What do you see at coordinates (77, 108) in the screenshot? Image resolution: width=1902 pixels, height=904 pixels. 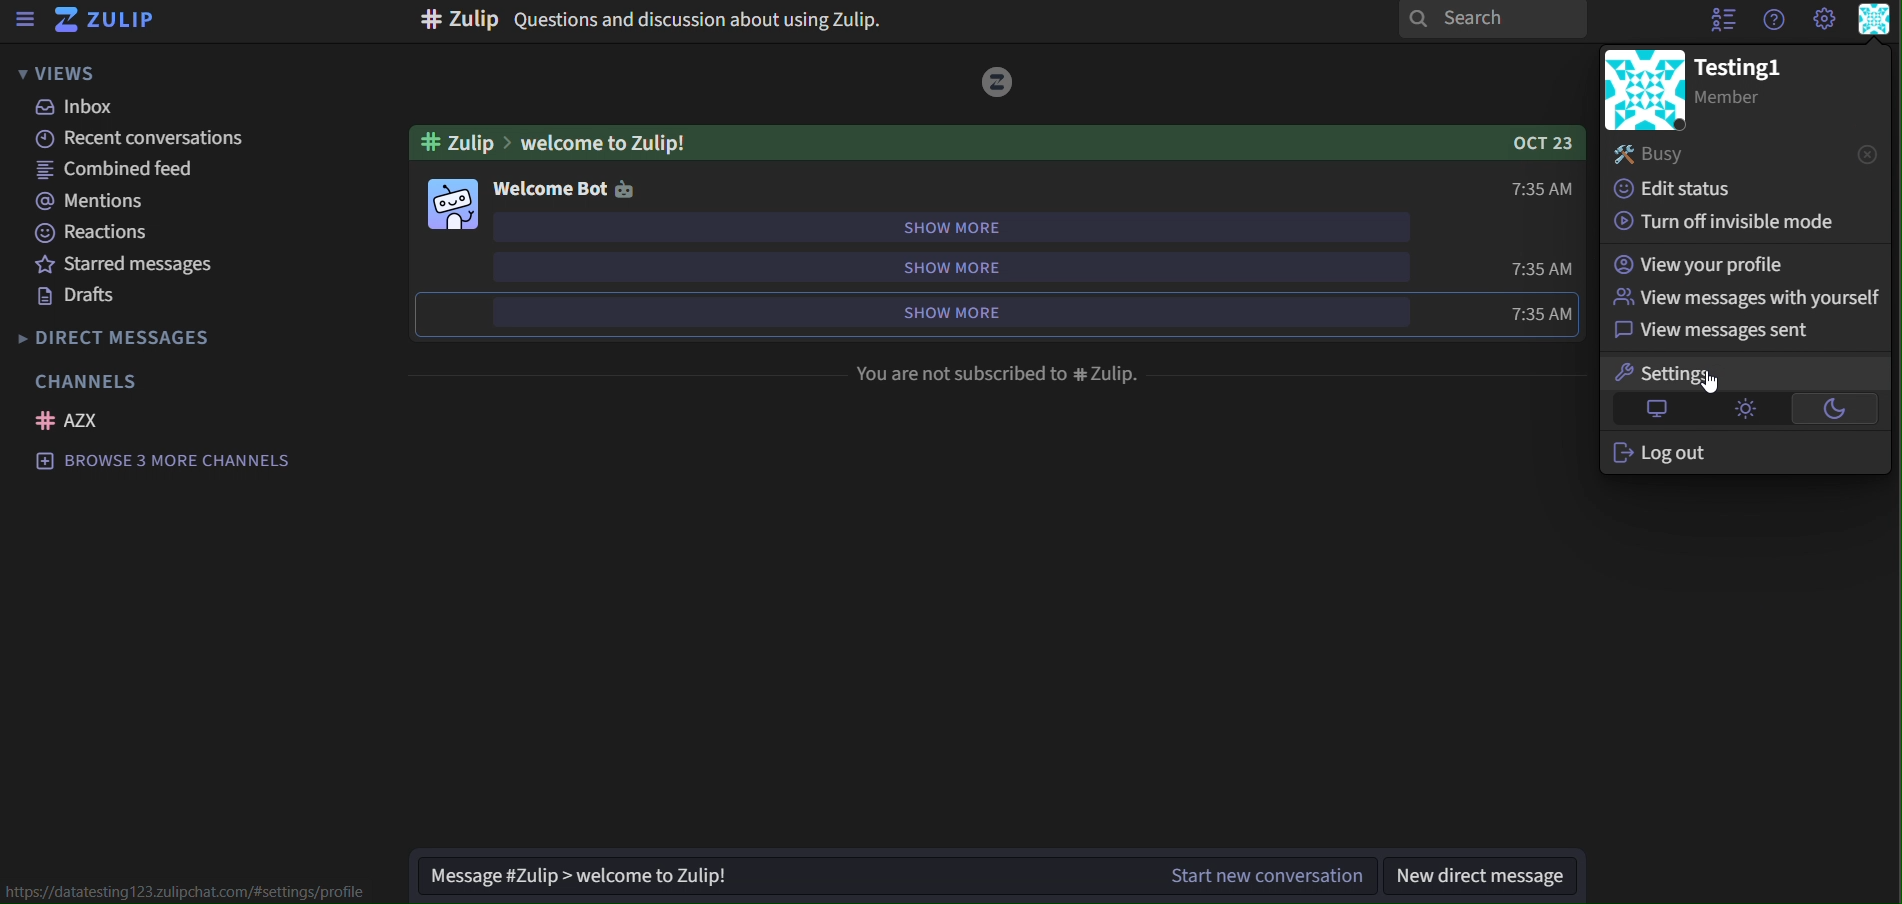 I see `inbox` at bounding box center [77, 108].